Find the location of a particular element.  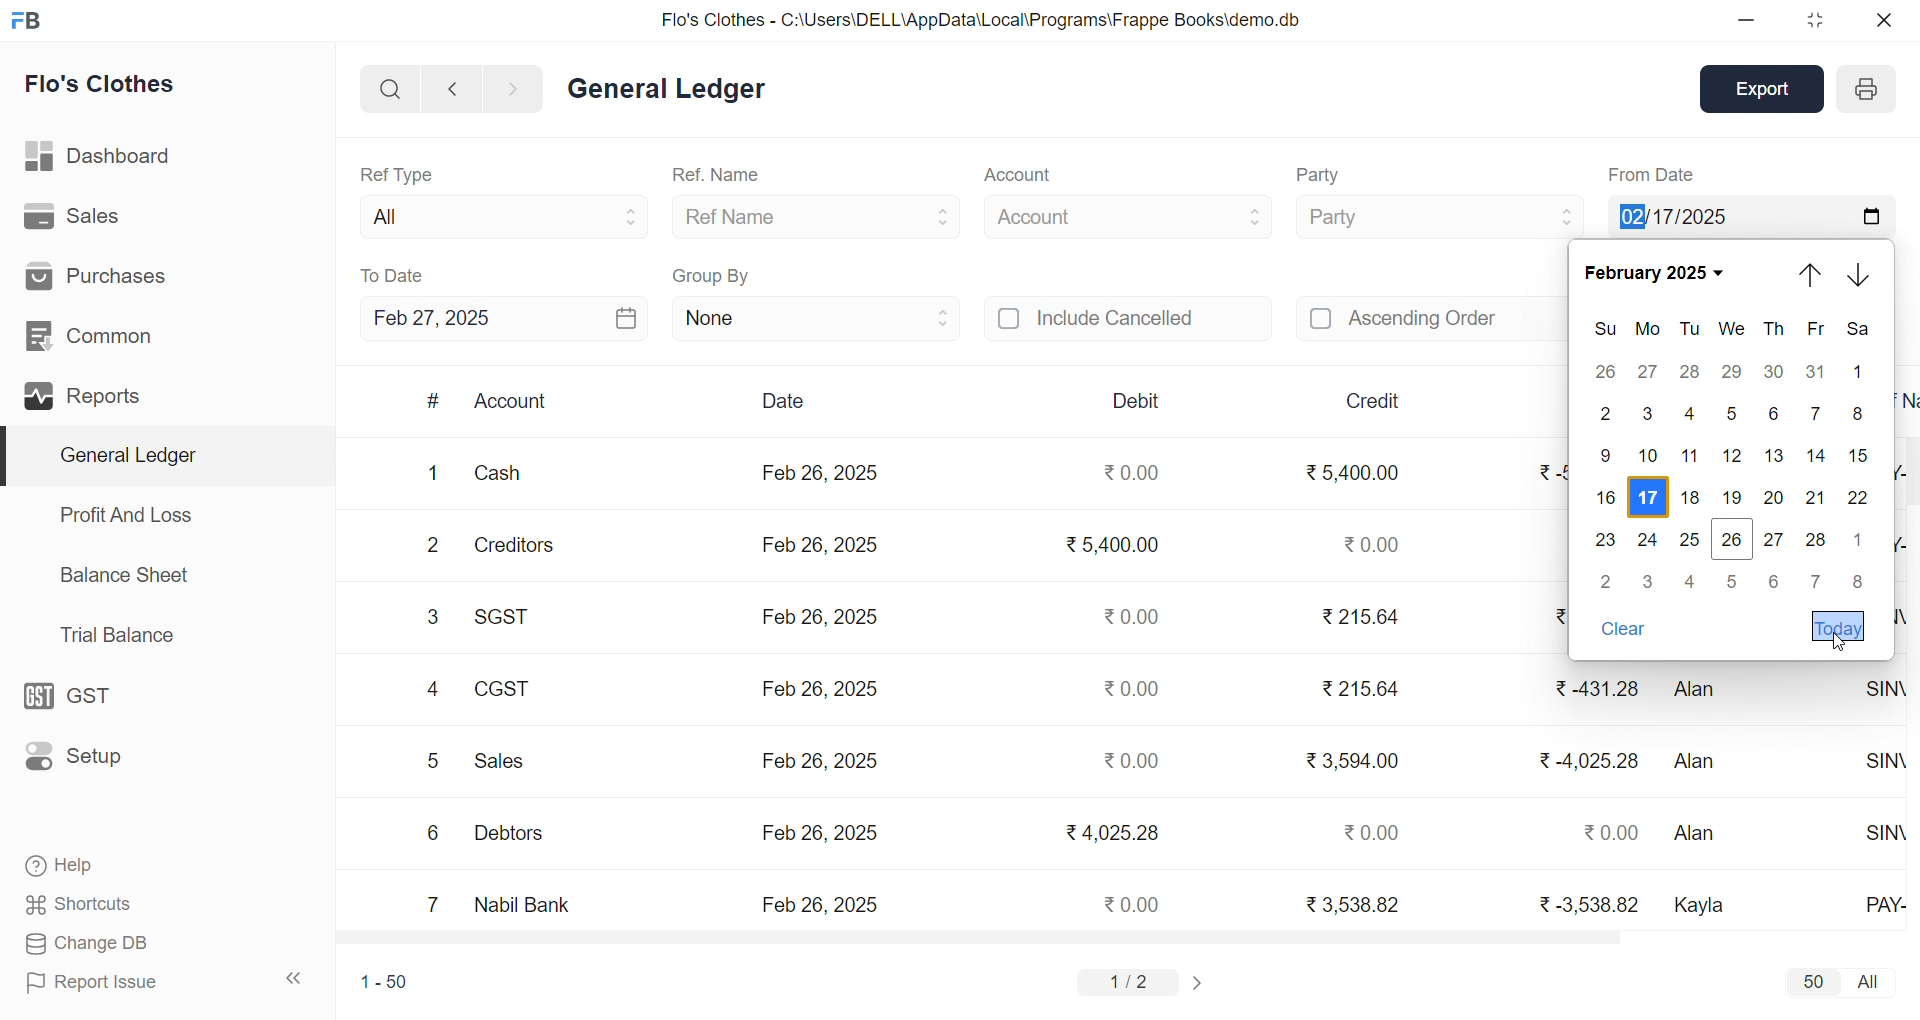

4 is located at coordinates (1693, 581).